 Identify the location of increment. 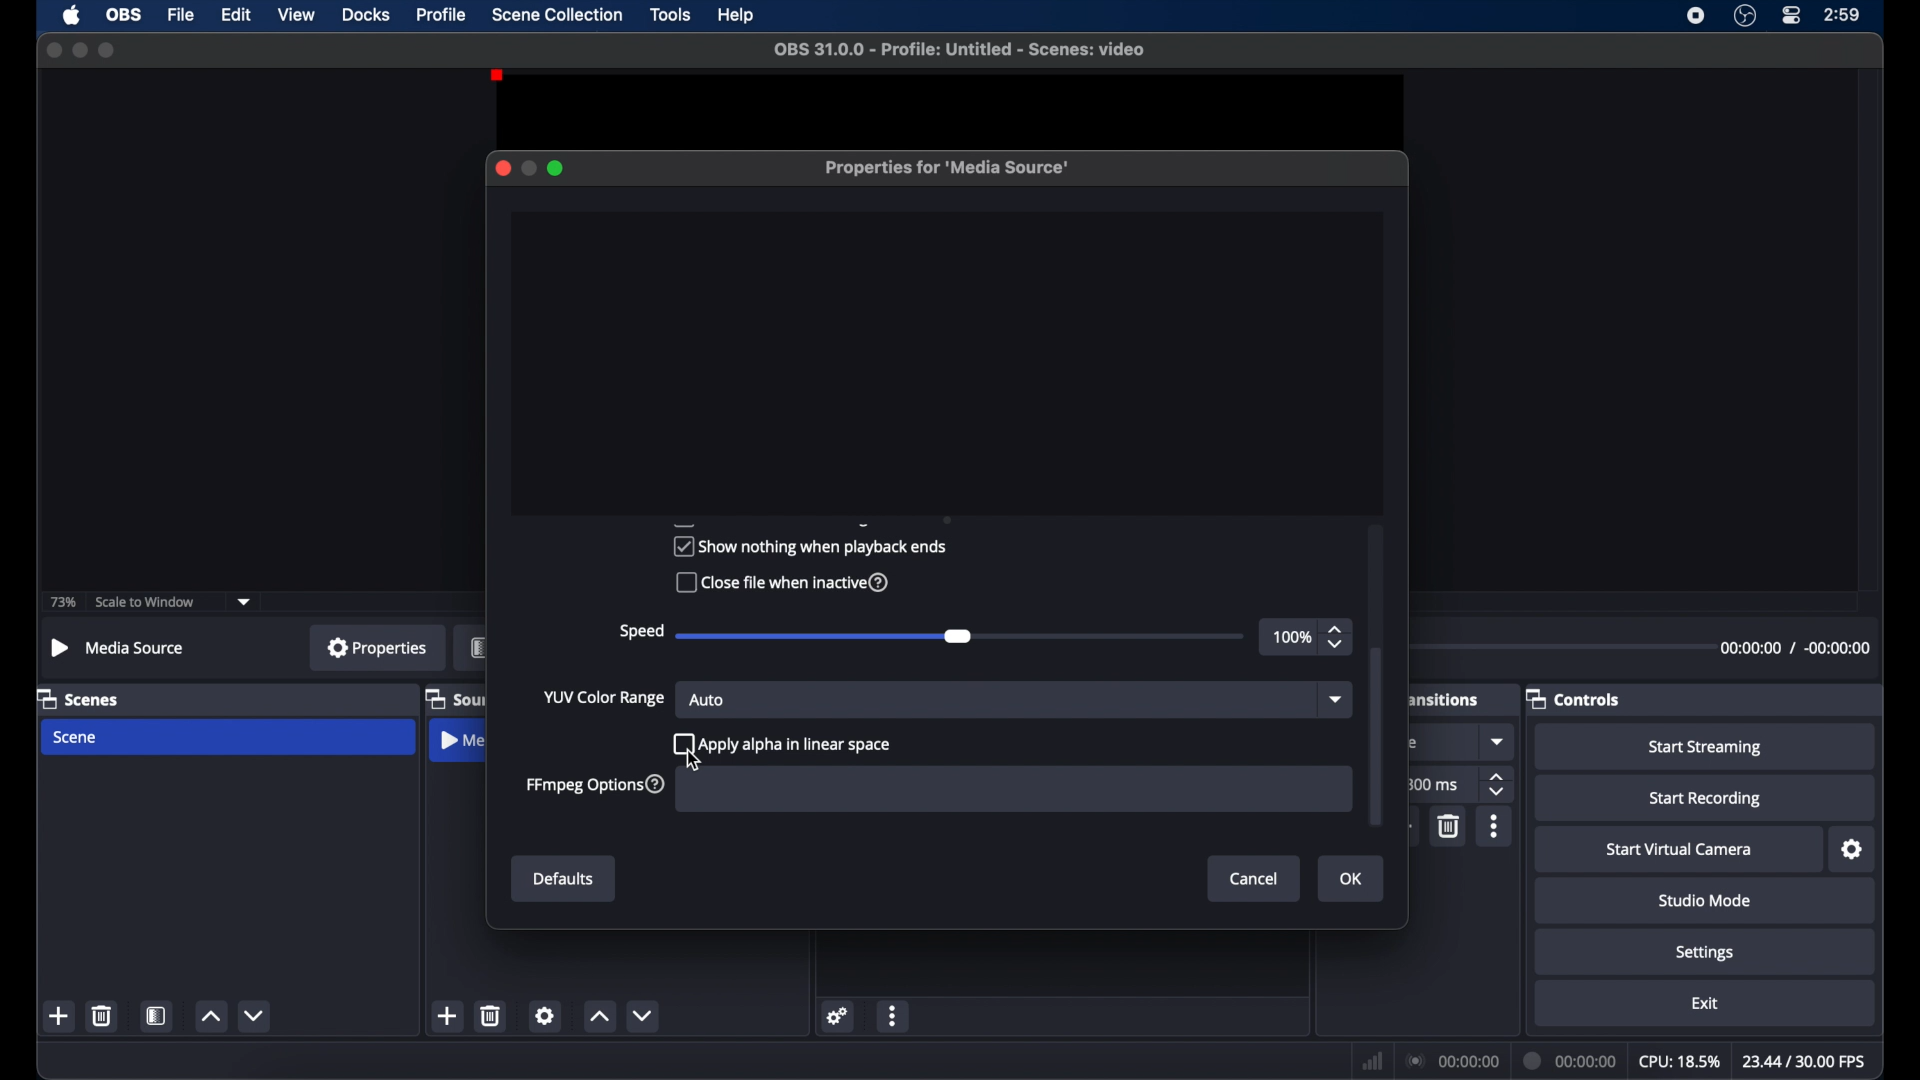
(211, 1017).